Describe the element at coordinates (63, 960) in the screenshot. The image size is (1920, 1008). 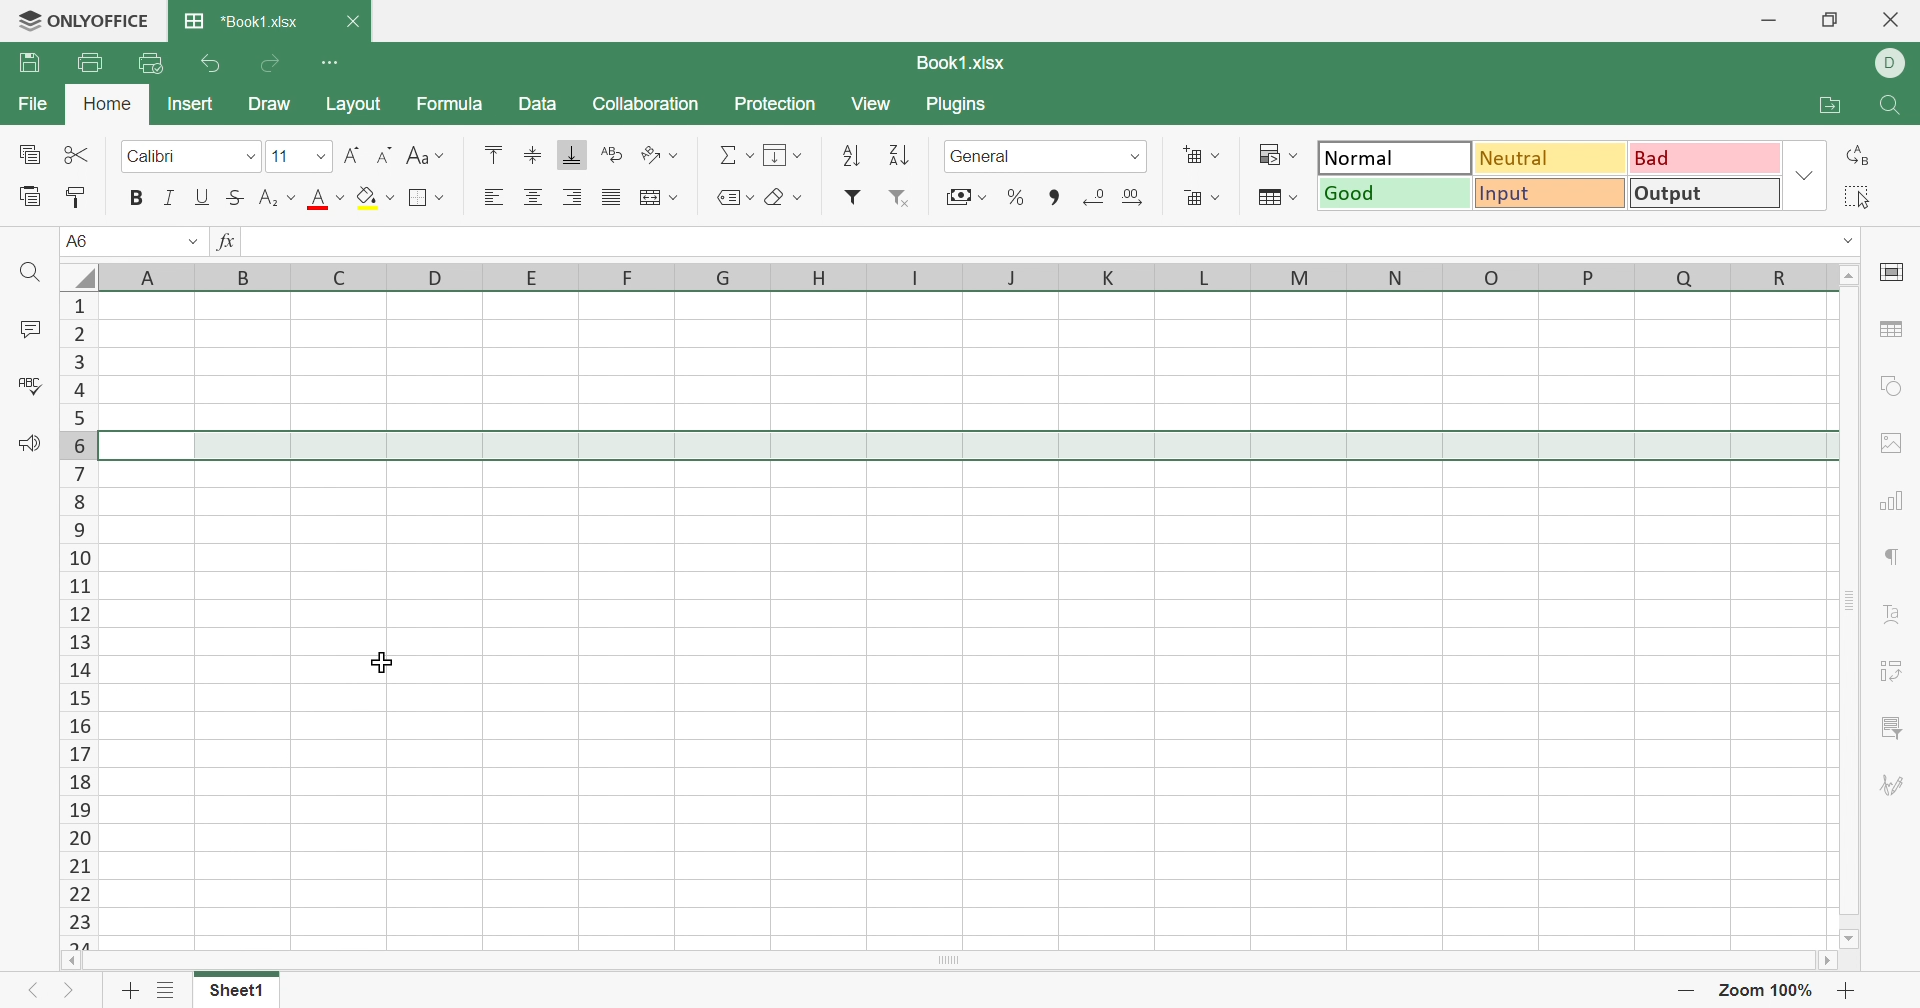
I see `Scroll Left` at that location.